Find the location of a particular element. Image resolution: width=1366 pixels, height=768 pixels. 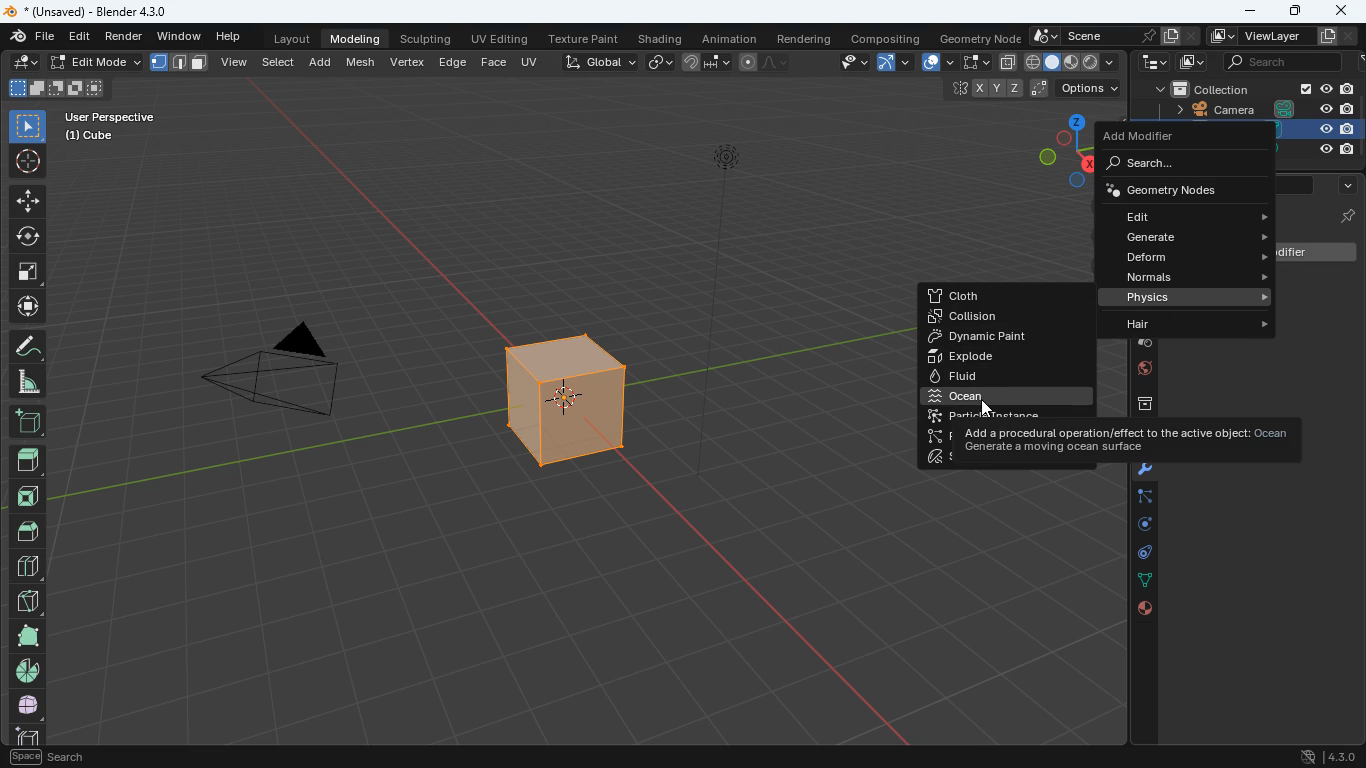

modeling is located at coordinates (356, 37).